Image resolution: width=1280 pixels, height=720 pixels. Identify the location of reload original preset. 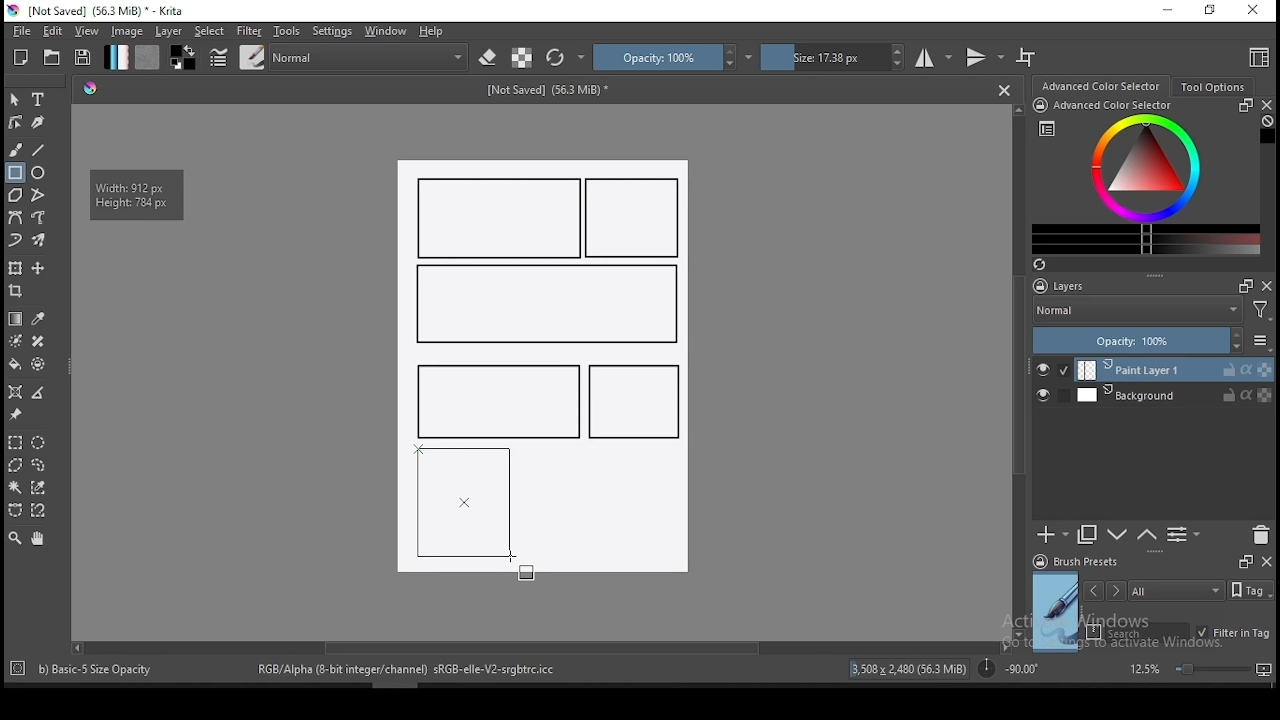
(566, 57).